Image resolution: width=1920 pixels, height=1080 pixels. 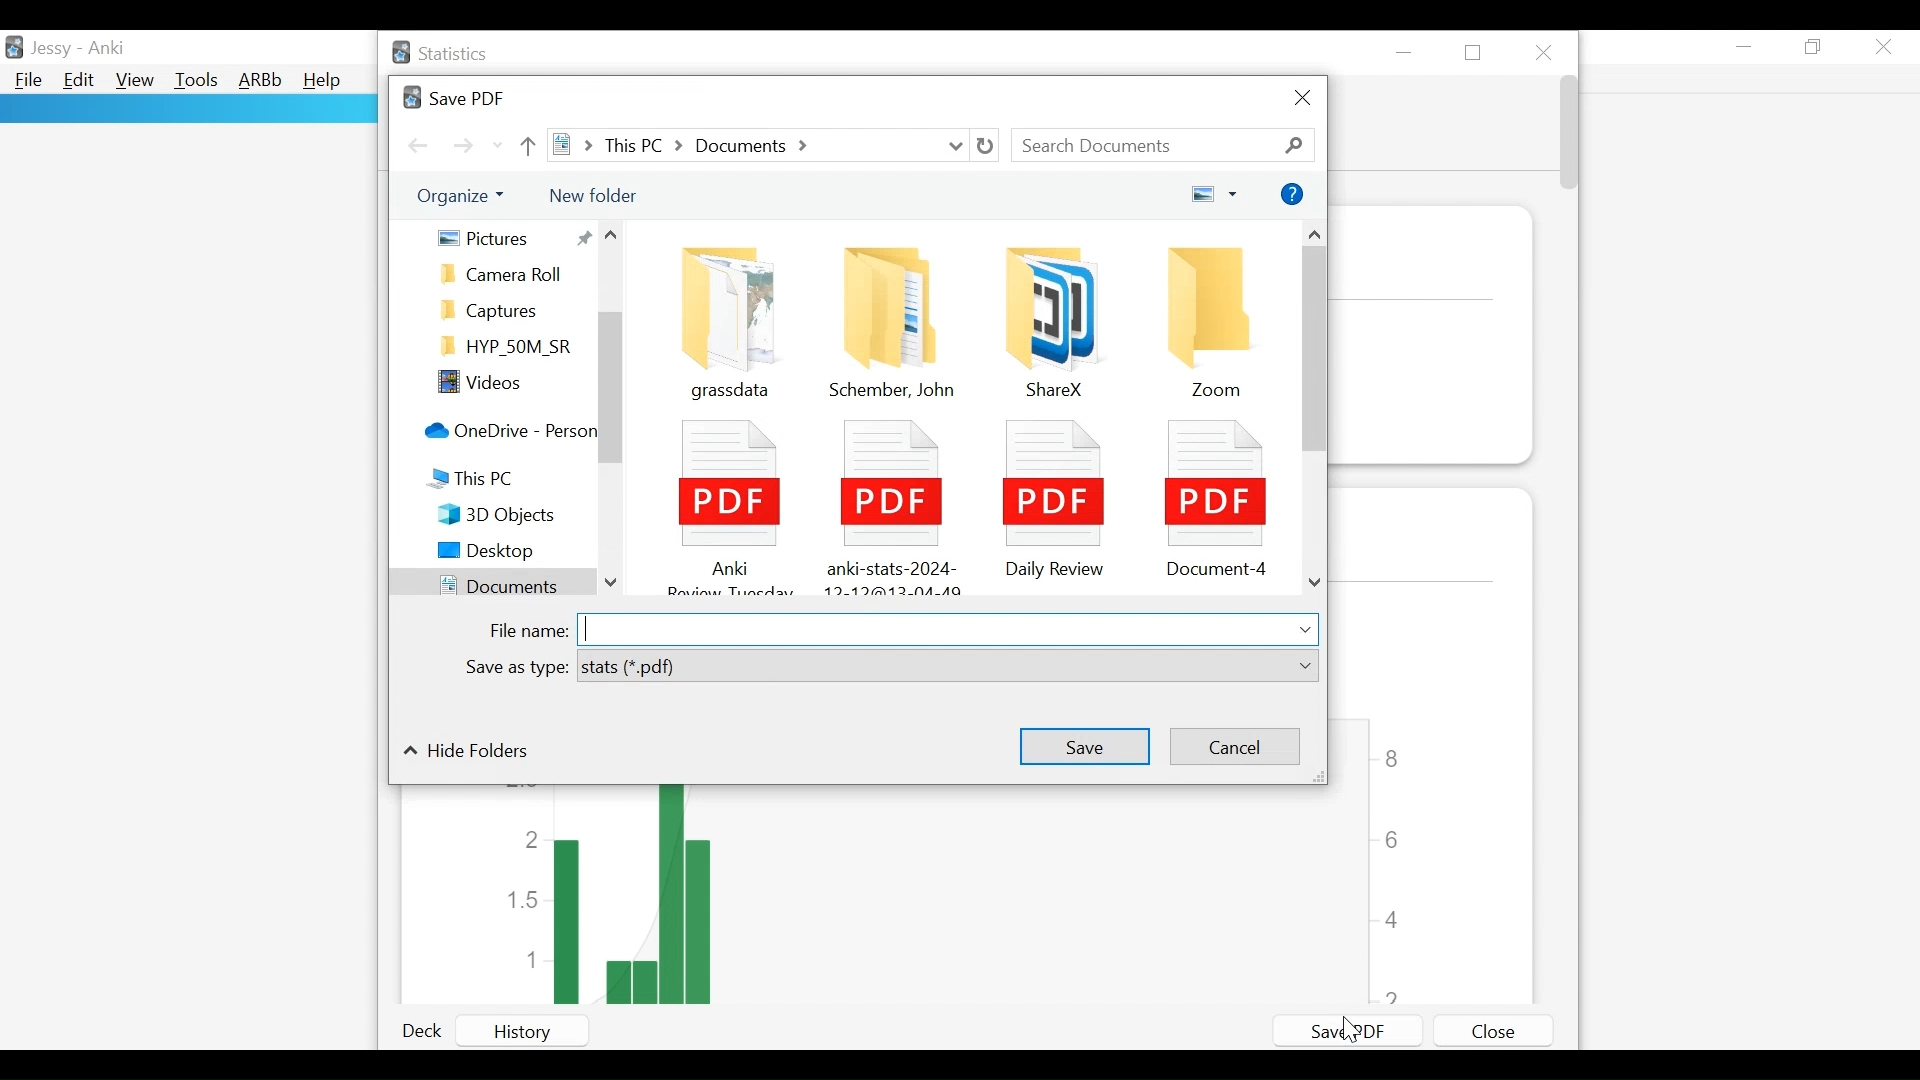 I want to click on Save PDF, so click(x=452, y=96).